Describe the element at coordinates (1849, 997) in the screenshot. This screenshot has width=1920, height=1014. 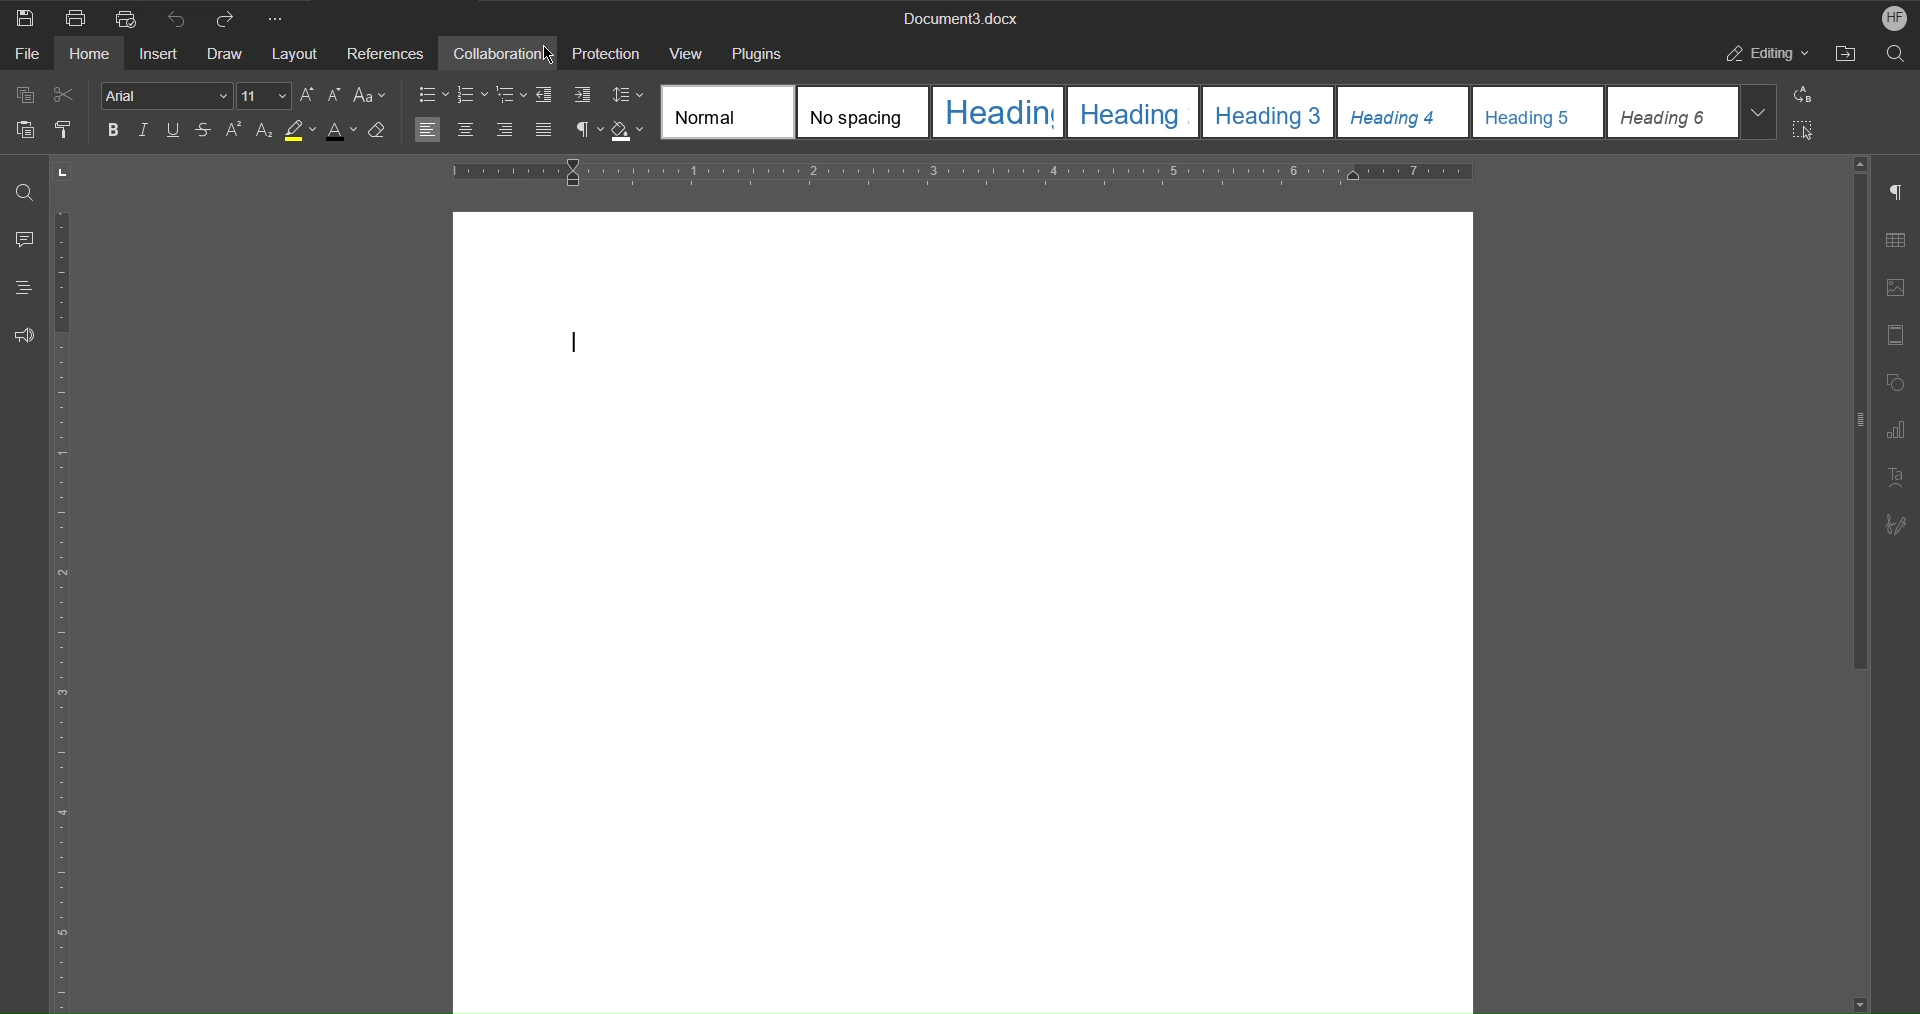
I see `Scroll down` at that location.